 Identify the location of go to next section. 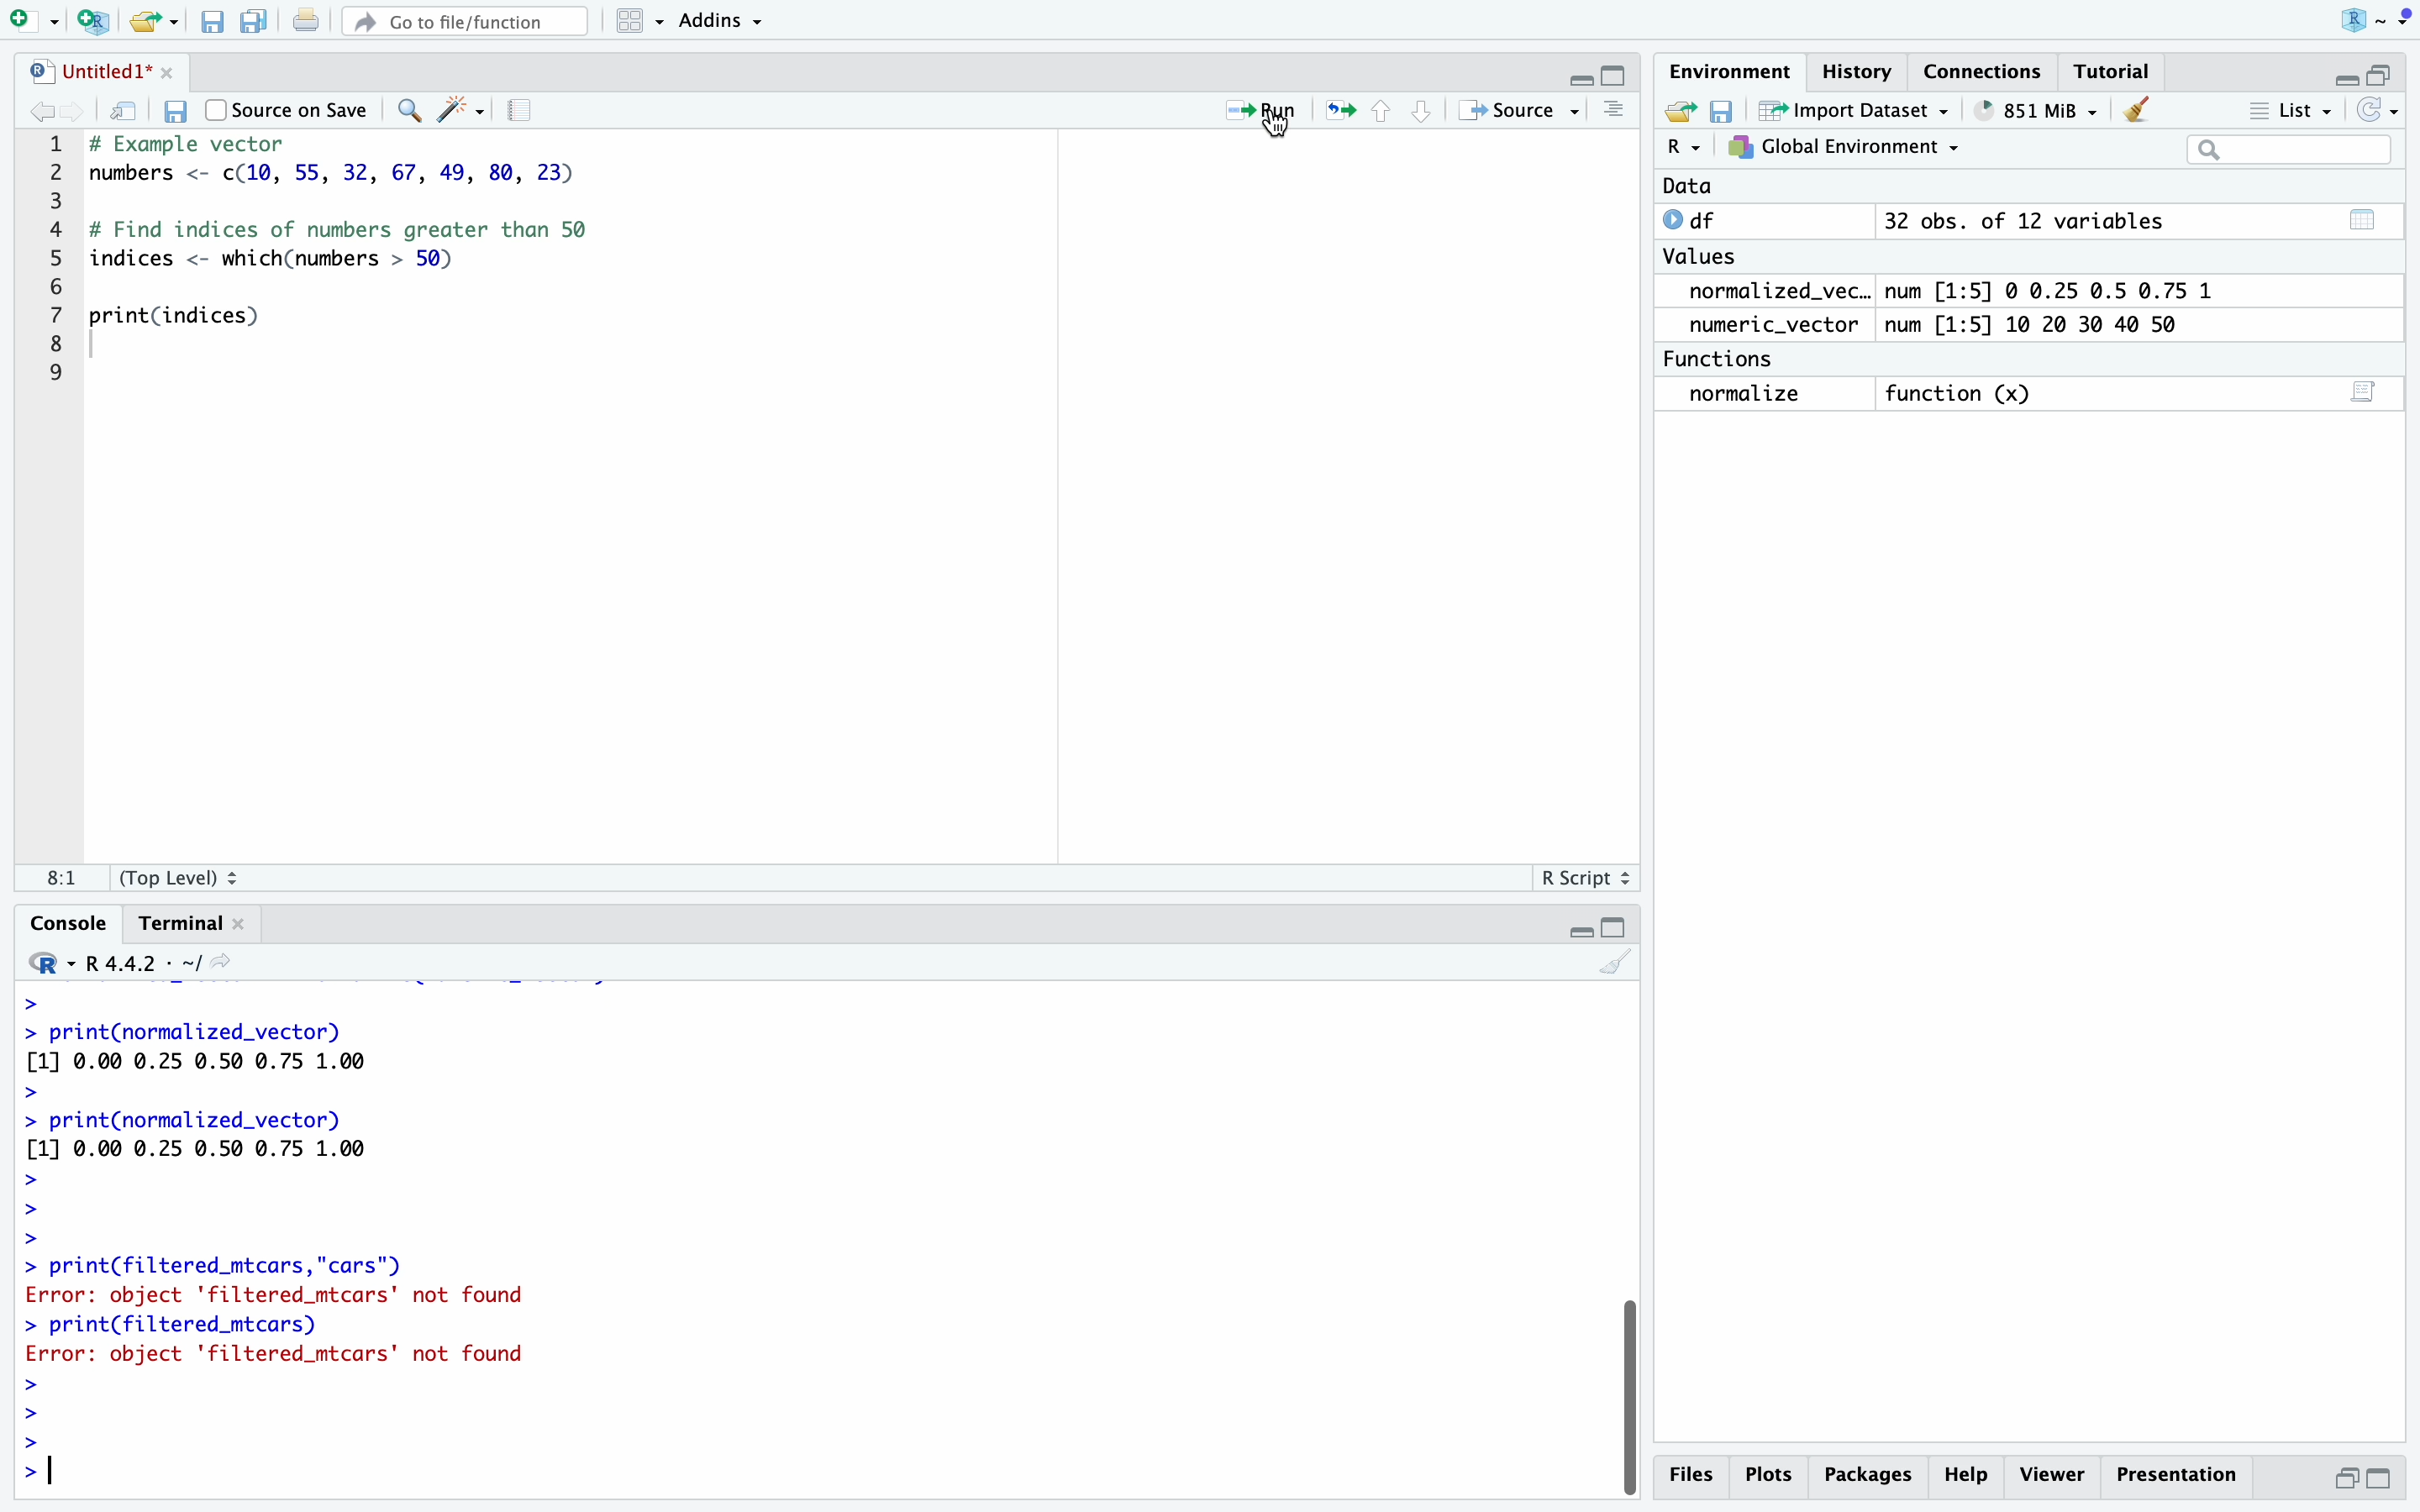
(1422, 110).